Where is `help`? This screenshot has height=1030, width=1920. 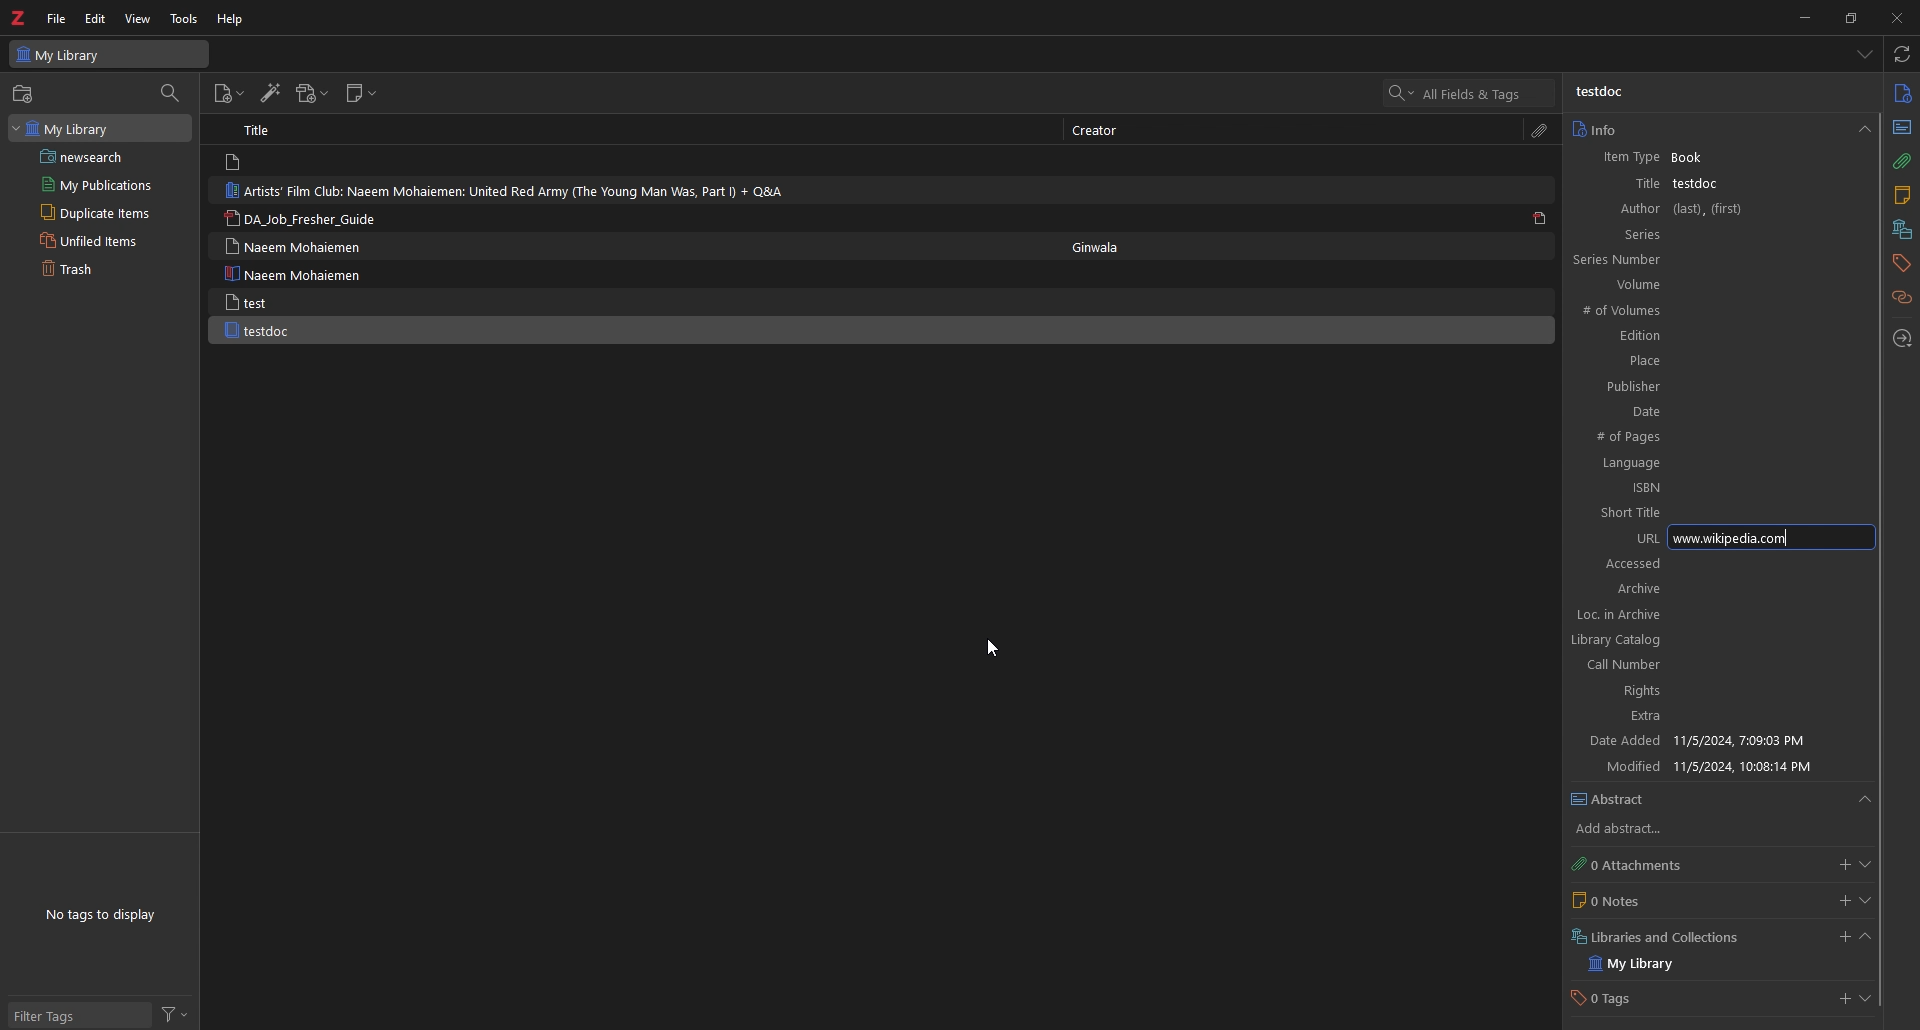
help is located at coordinates (231, 20).